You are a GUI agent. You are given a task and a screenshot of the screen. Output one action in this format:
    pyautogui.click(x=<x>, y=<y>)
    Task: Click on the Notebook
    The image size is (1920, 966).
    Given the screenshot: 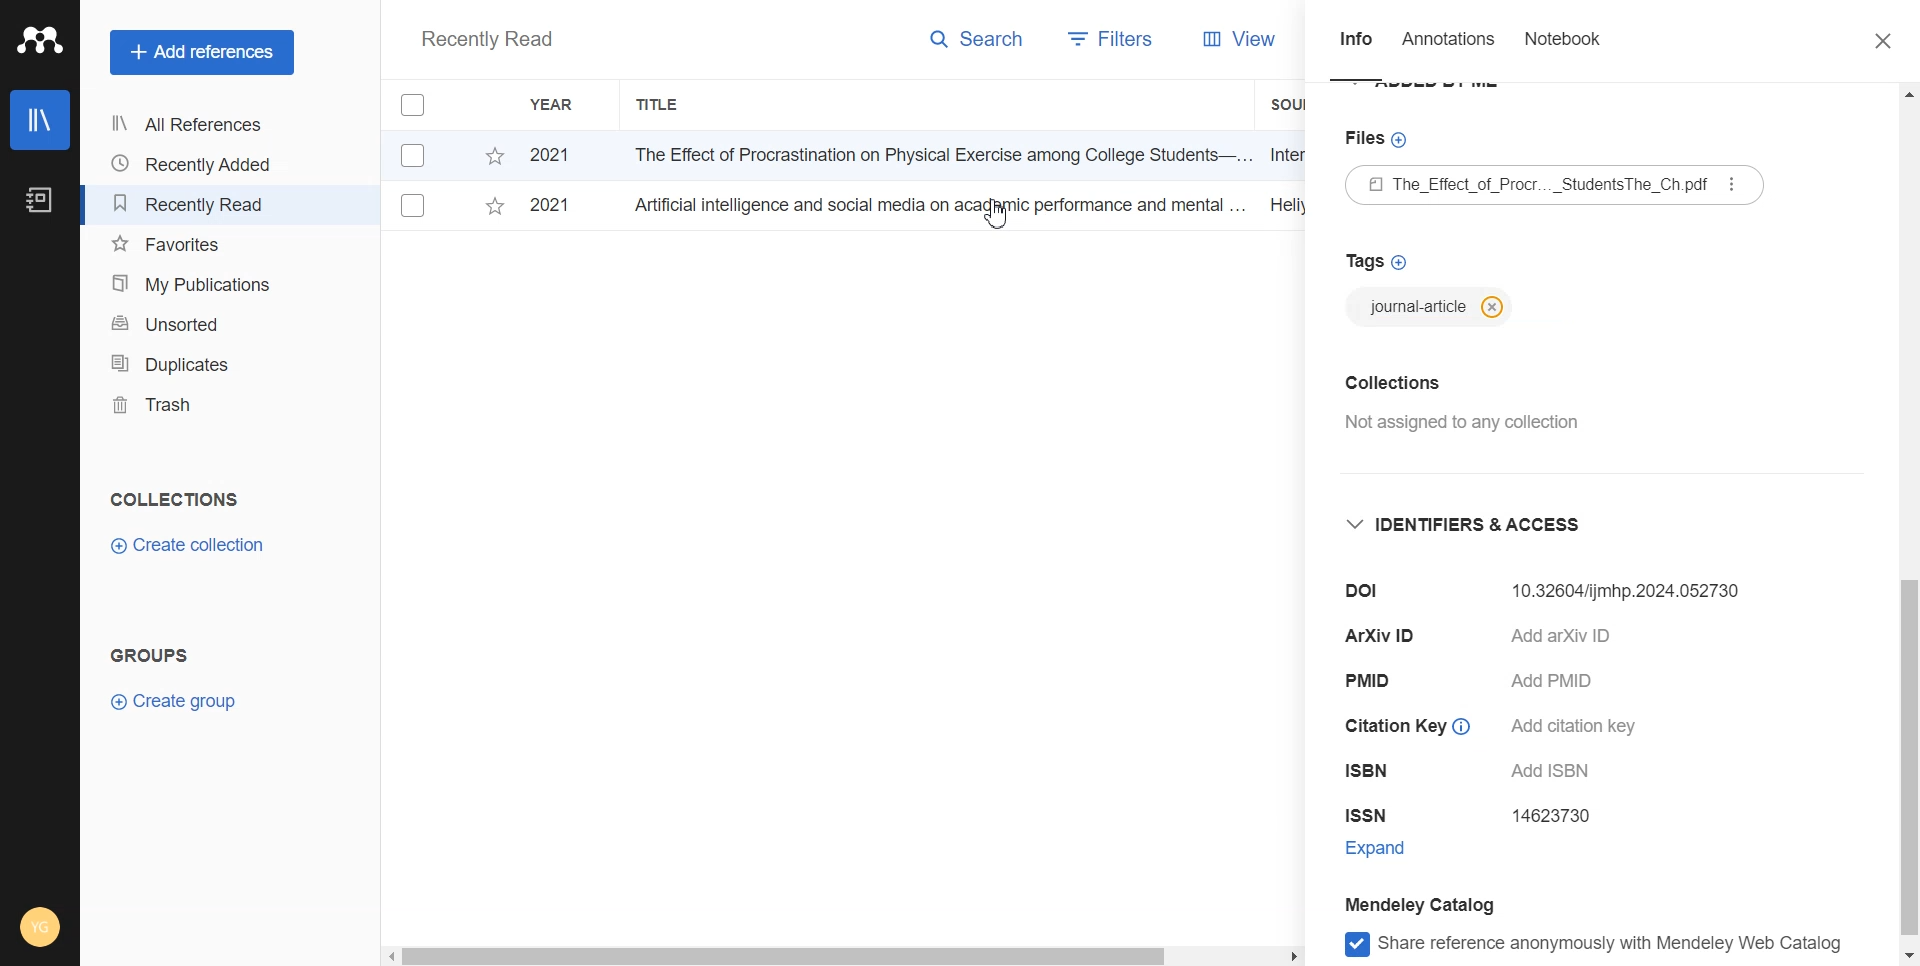 What is the action you would take?
    pyautogui.click(x=37, y=201)
    